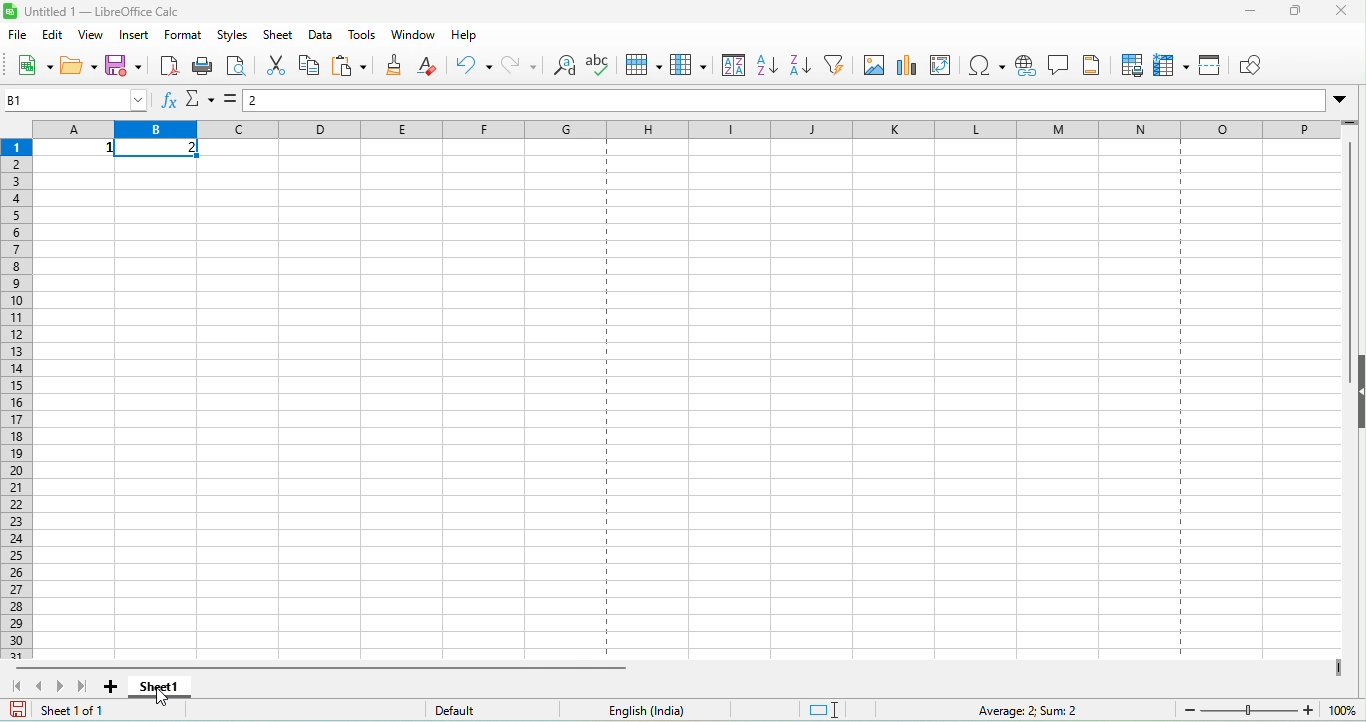  Describe the element at coordinates (836, 710) in the screenshot. I see `standard selection` at that location.